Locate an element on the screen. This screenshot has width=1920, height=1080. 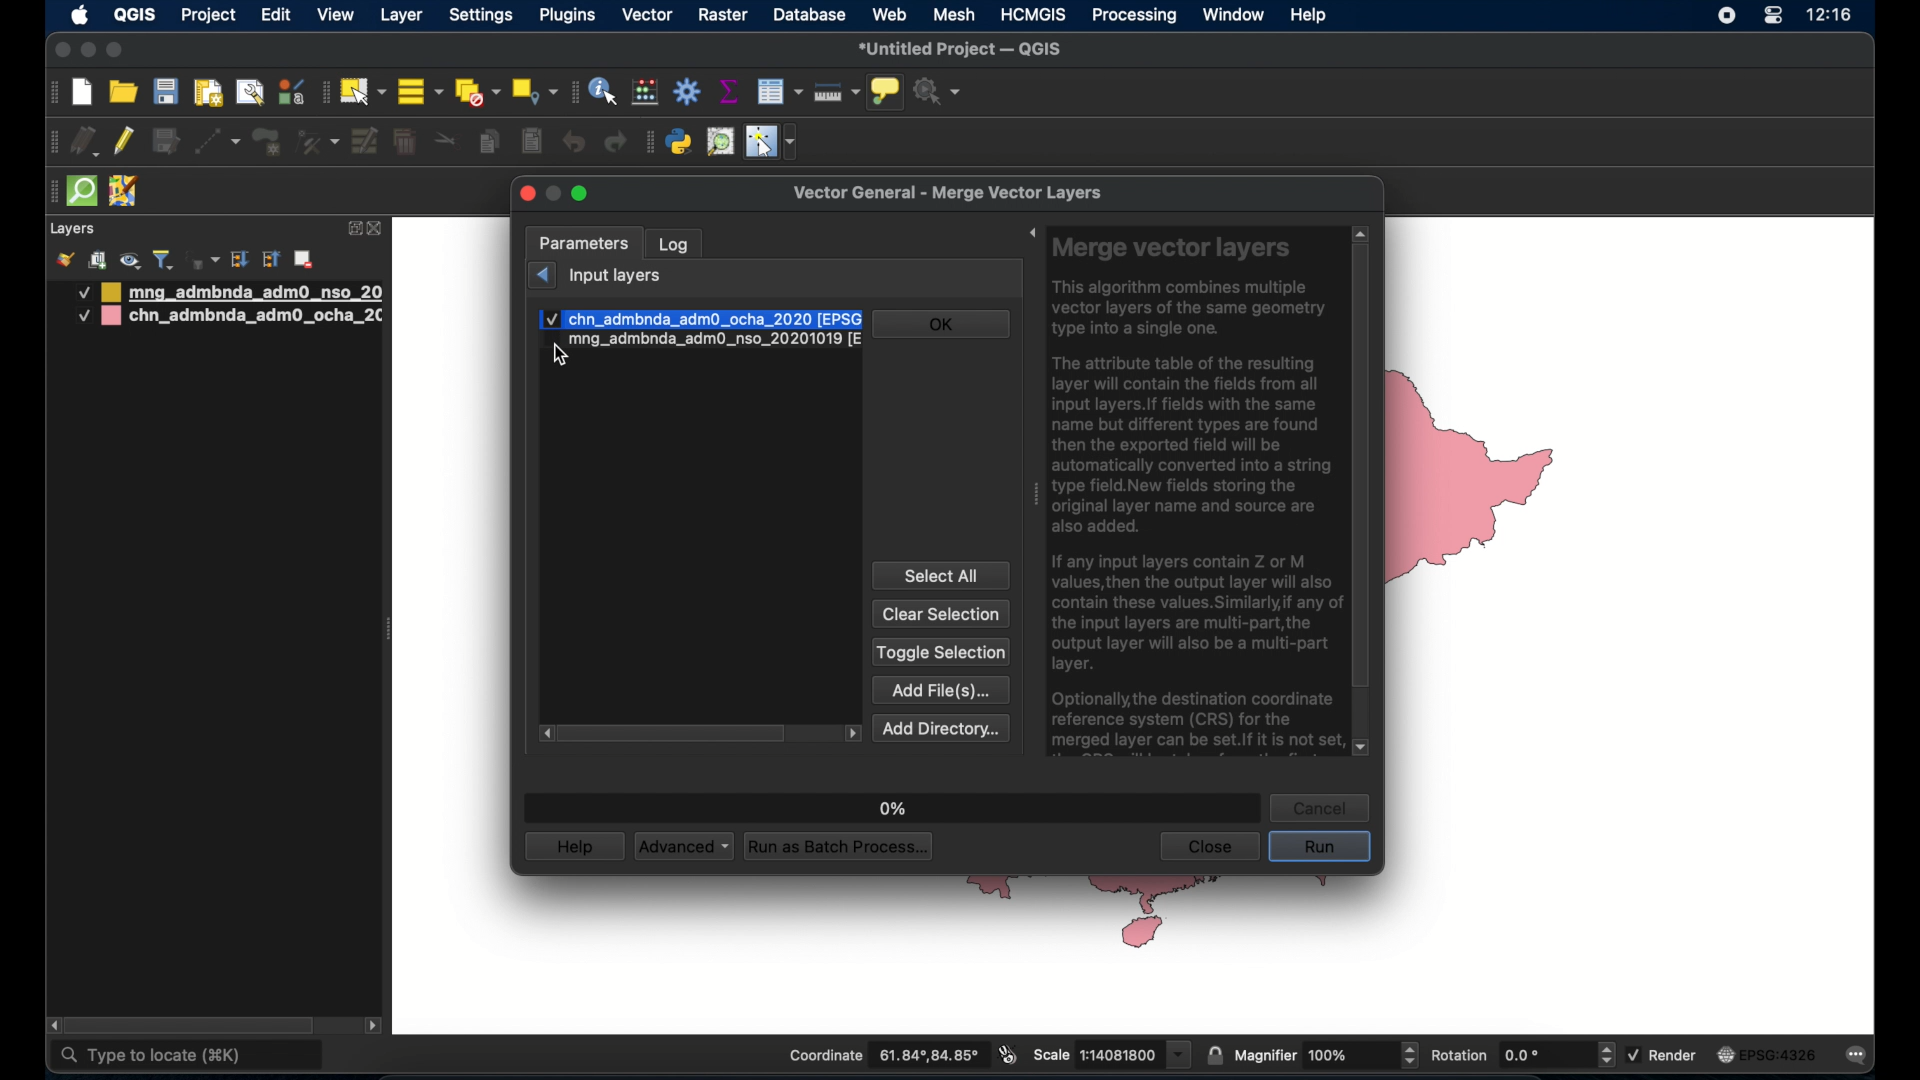
project is located at coordinates (210, 17).